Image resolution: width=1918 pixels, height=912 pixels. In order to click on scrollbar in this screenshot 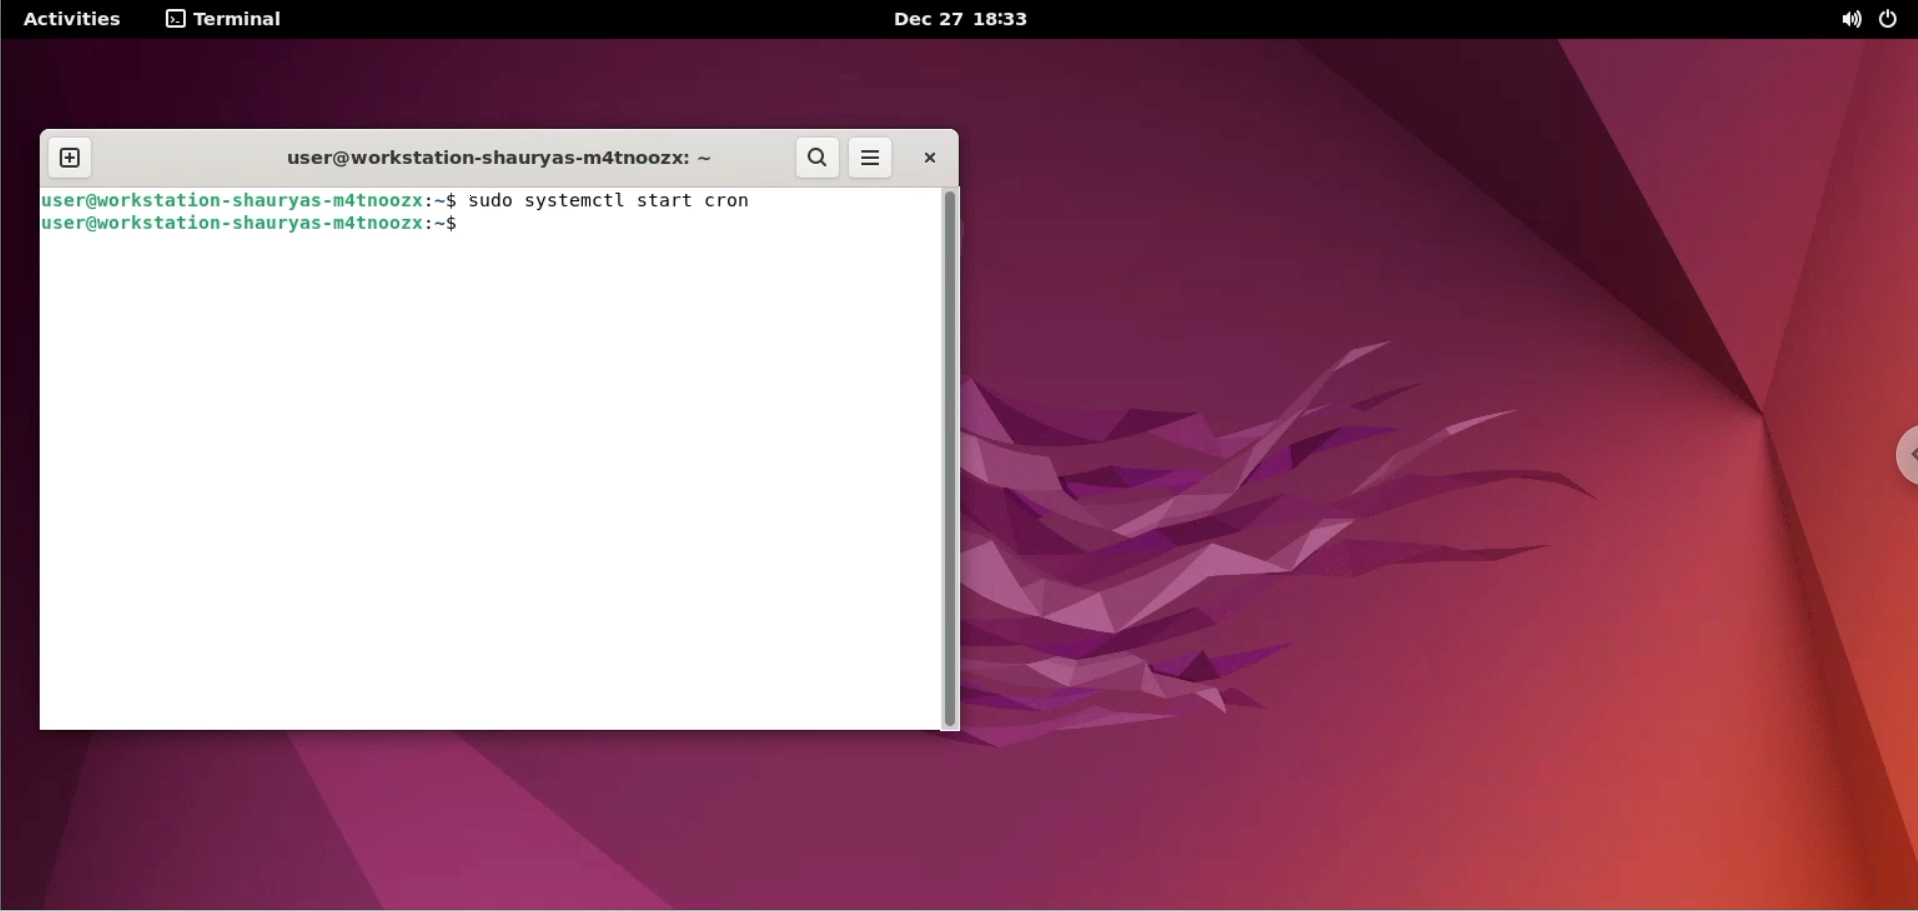, I will do `click(955, 461)`.